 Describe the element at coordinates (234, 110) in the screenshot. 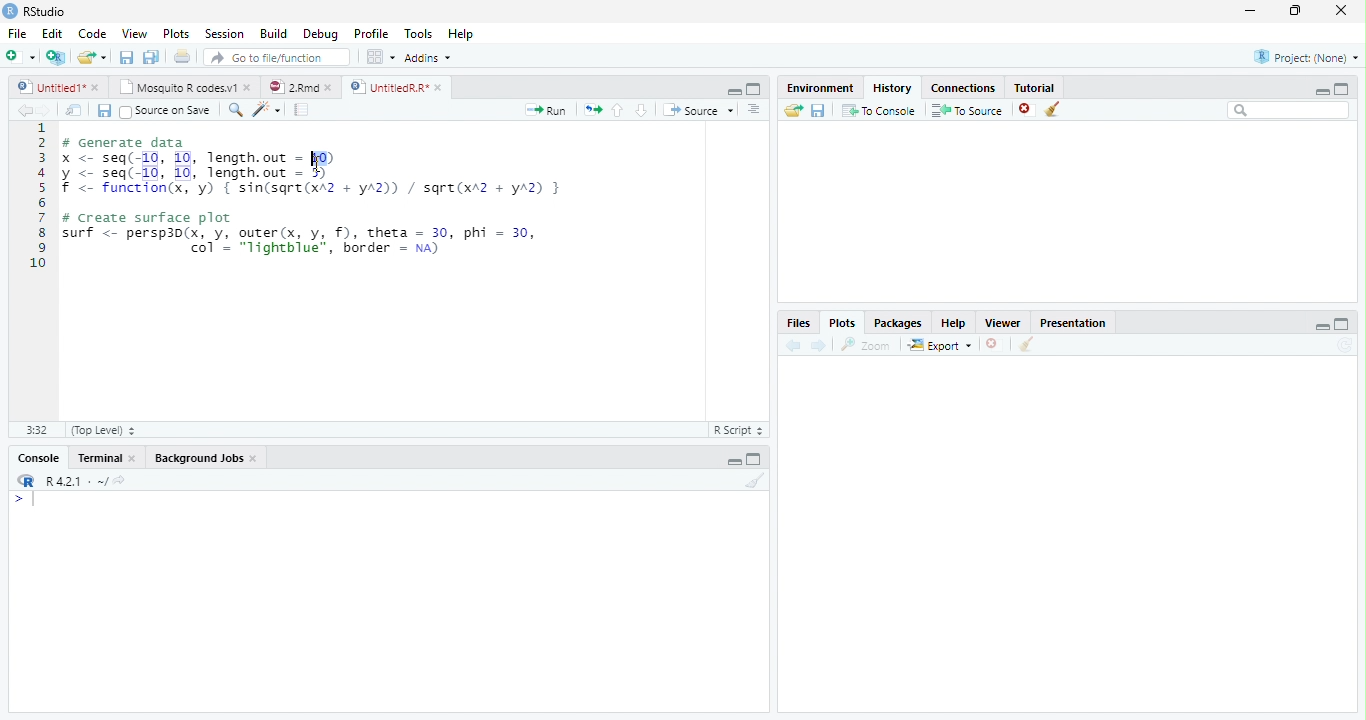

I see `Find/replace` at that location.